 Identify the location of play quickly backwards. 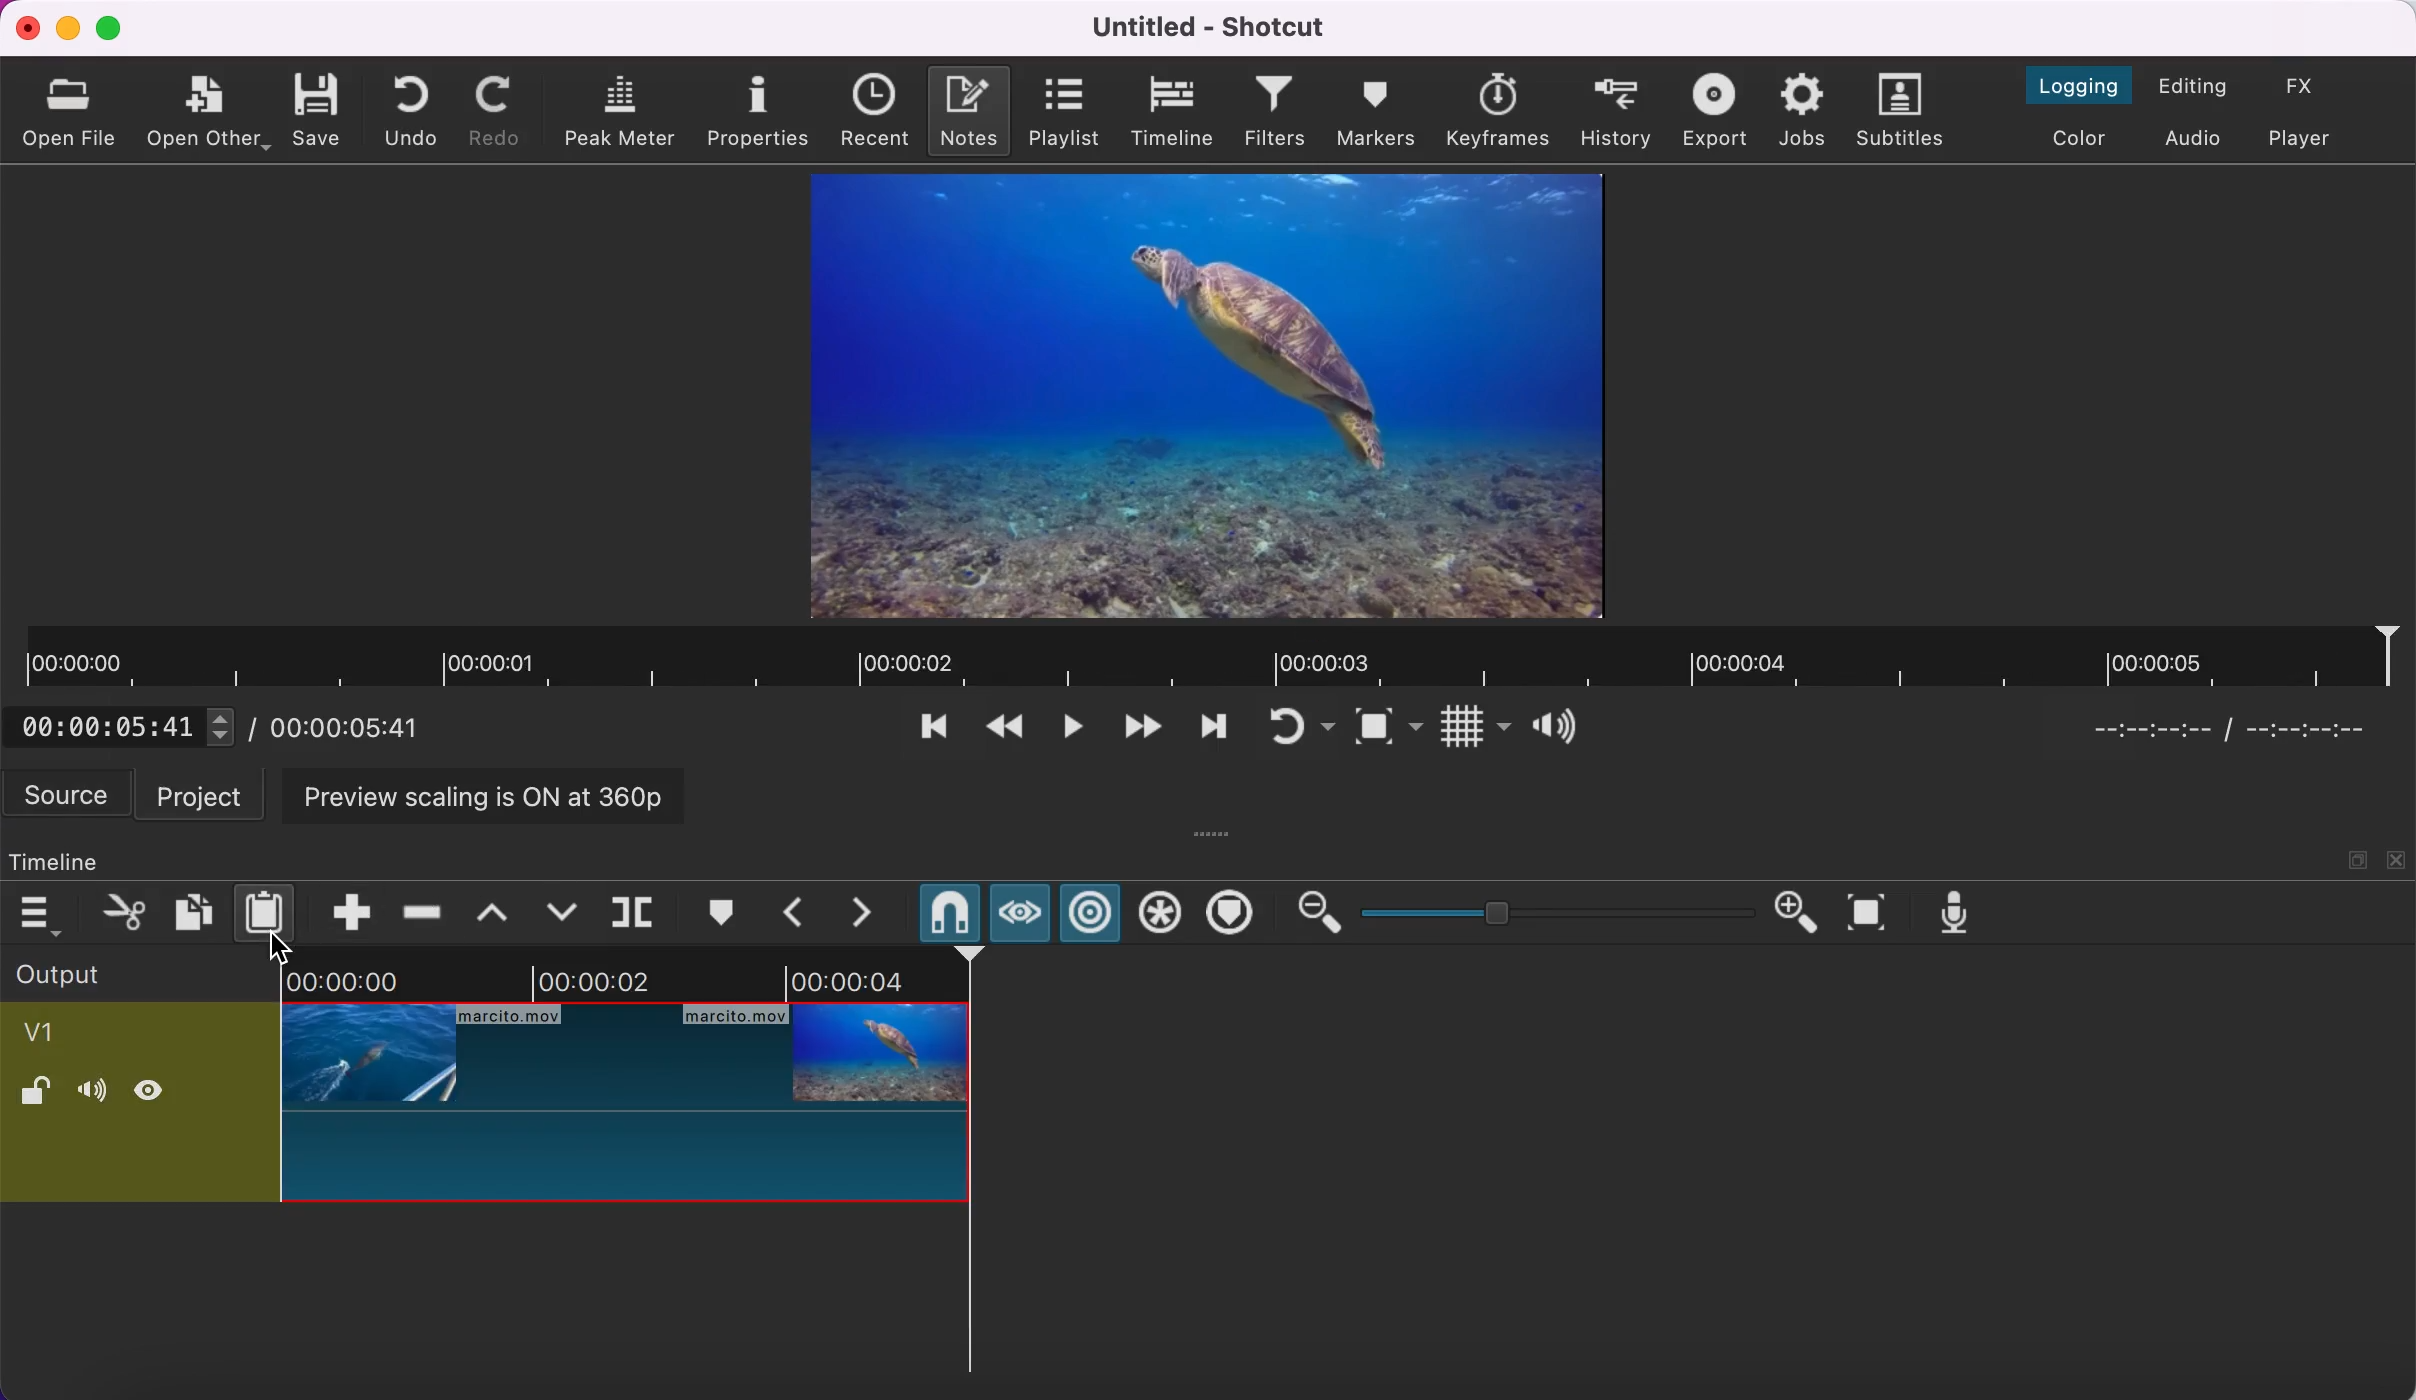
(1003, 730).